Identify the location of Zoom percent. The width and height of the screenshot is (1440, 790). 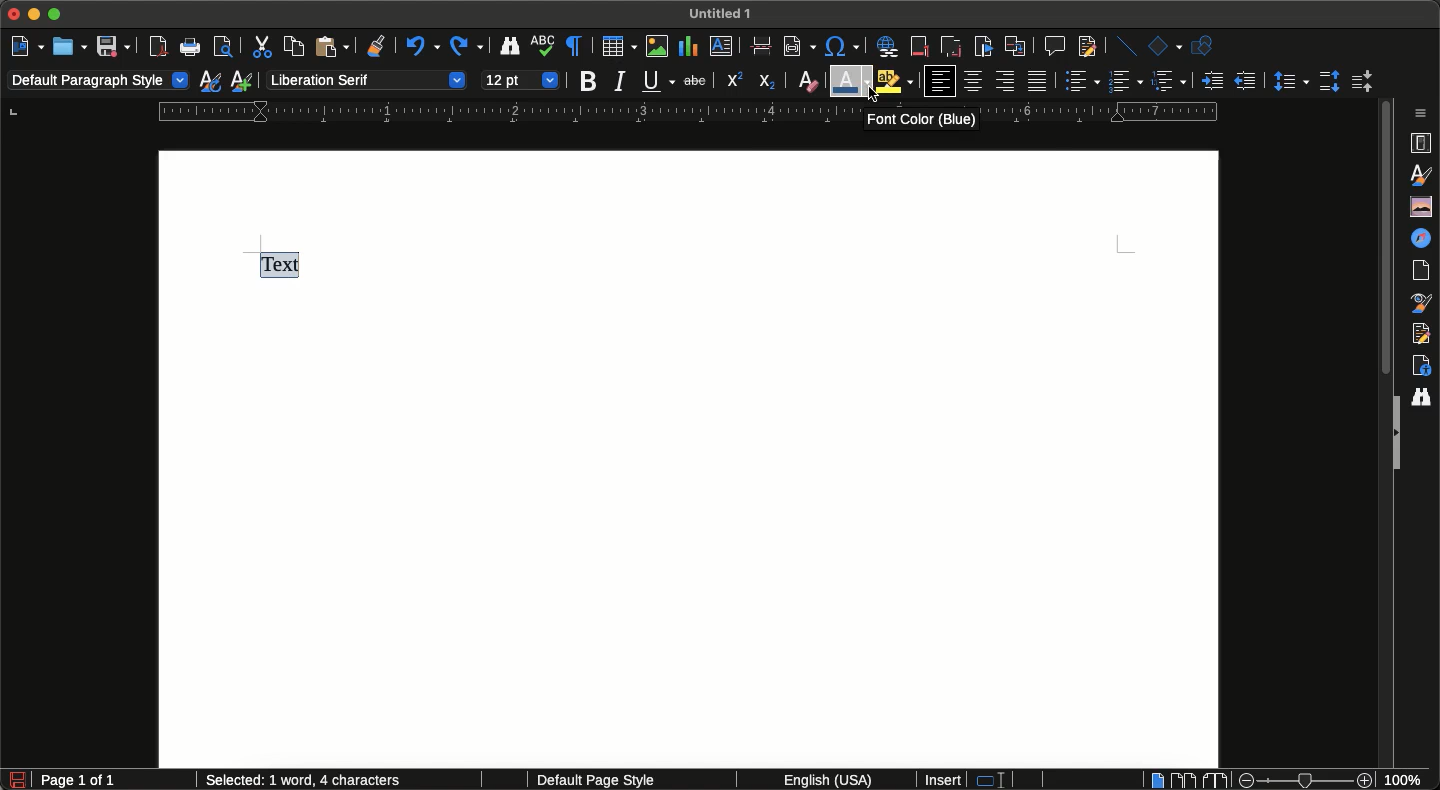
(1410, 780).